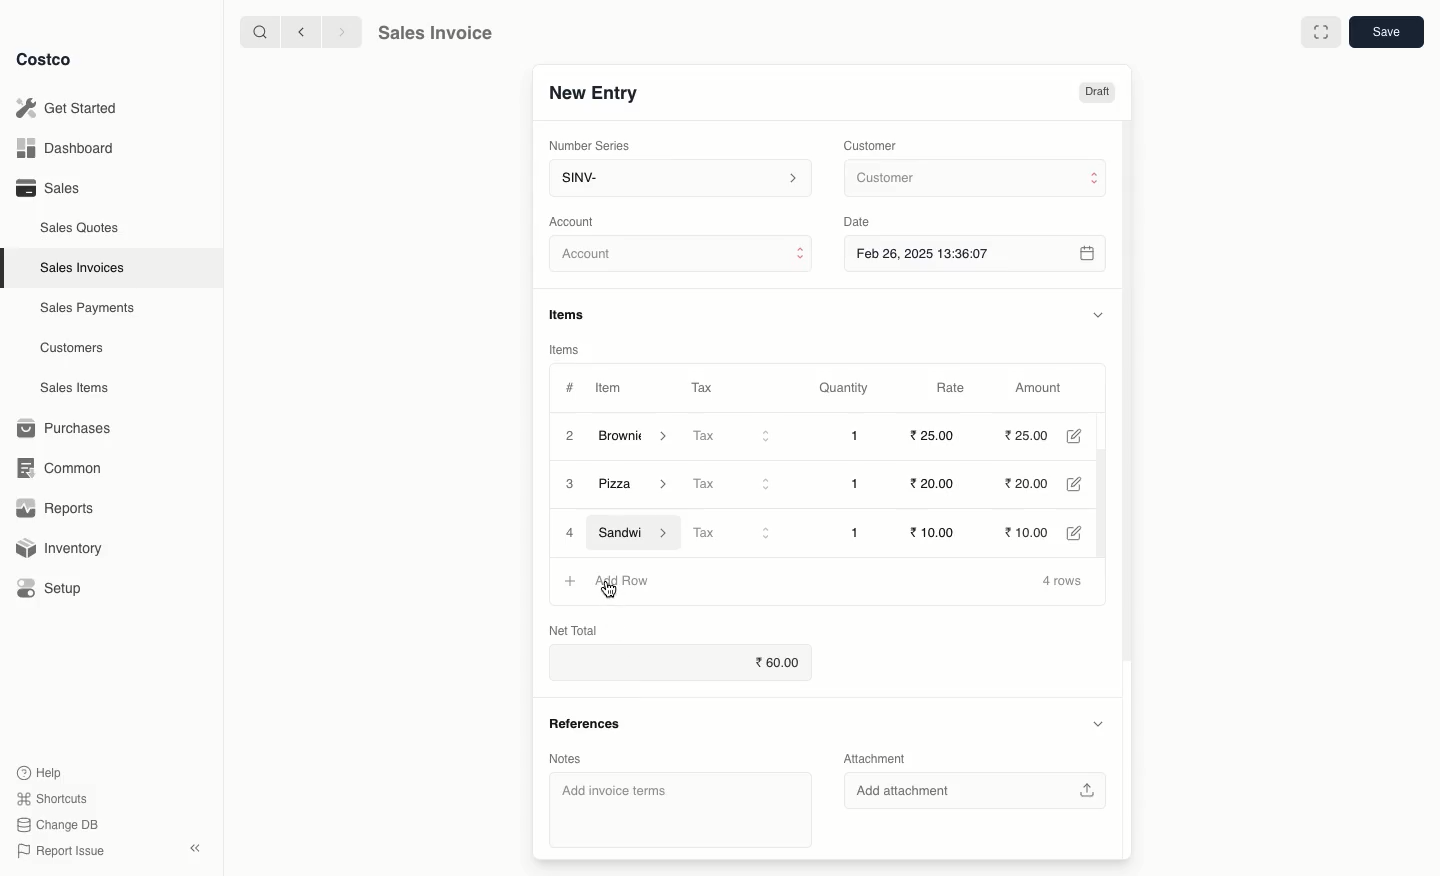  What do you see at coordinates (682, 257) in the screenshot?
I see `Account` at bounding box center [682, 257].